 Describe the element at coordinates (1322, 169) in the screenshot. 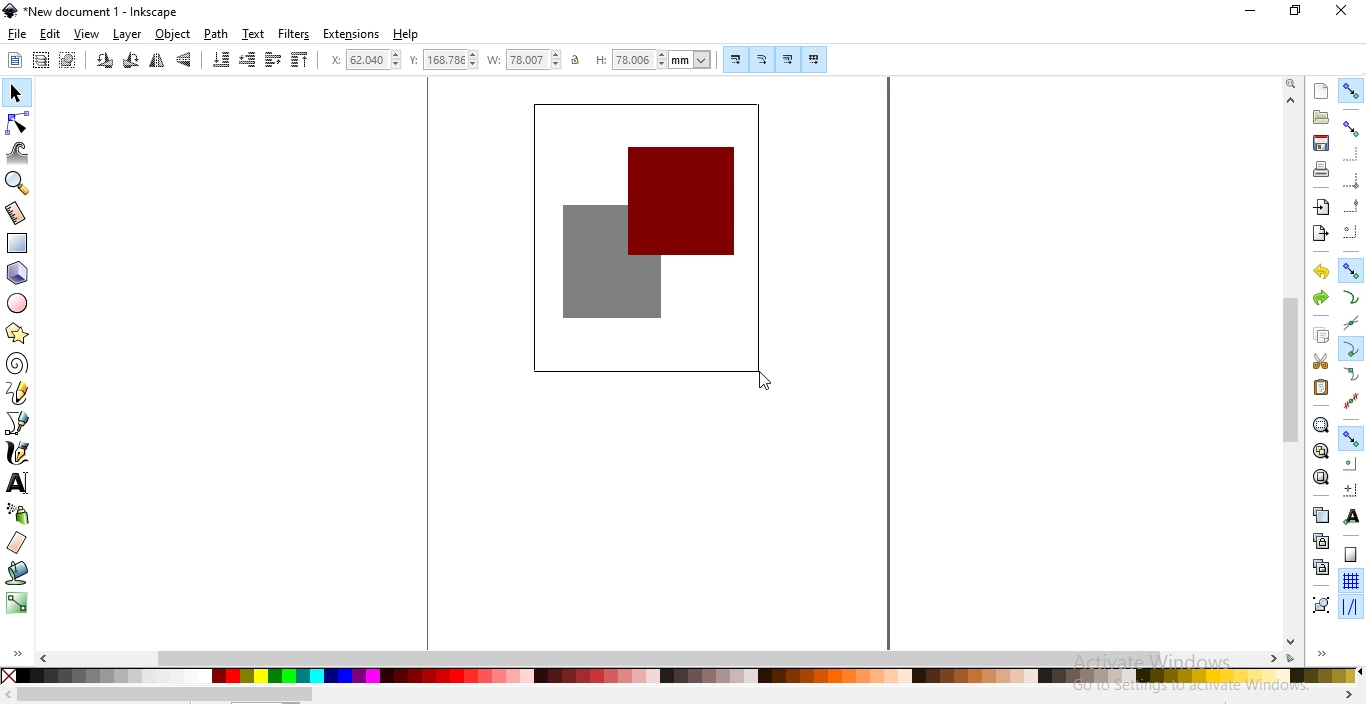

I see `print document` at that location.